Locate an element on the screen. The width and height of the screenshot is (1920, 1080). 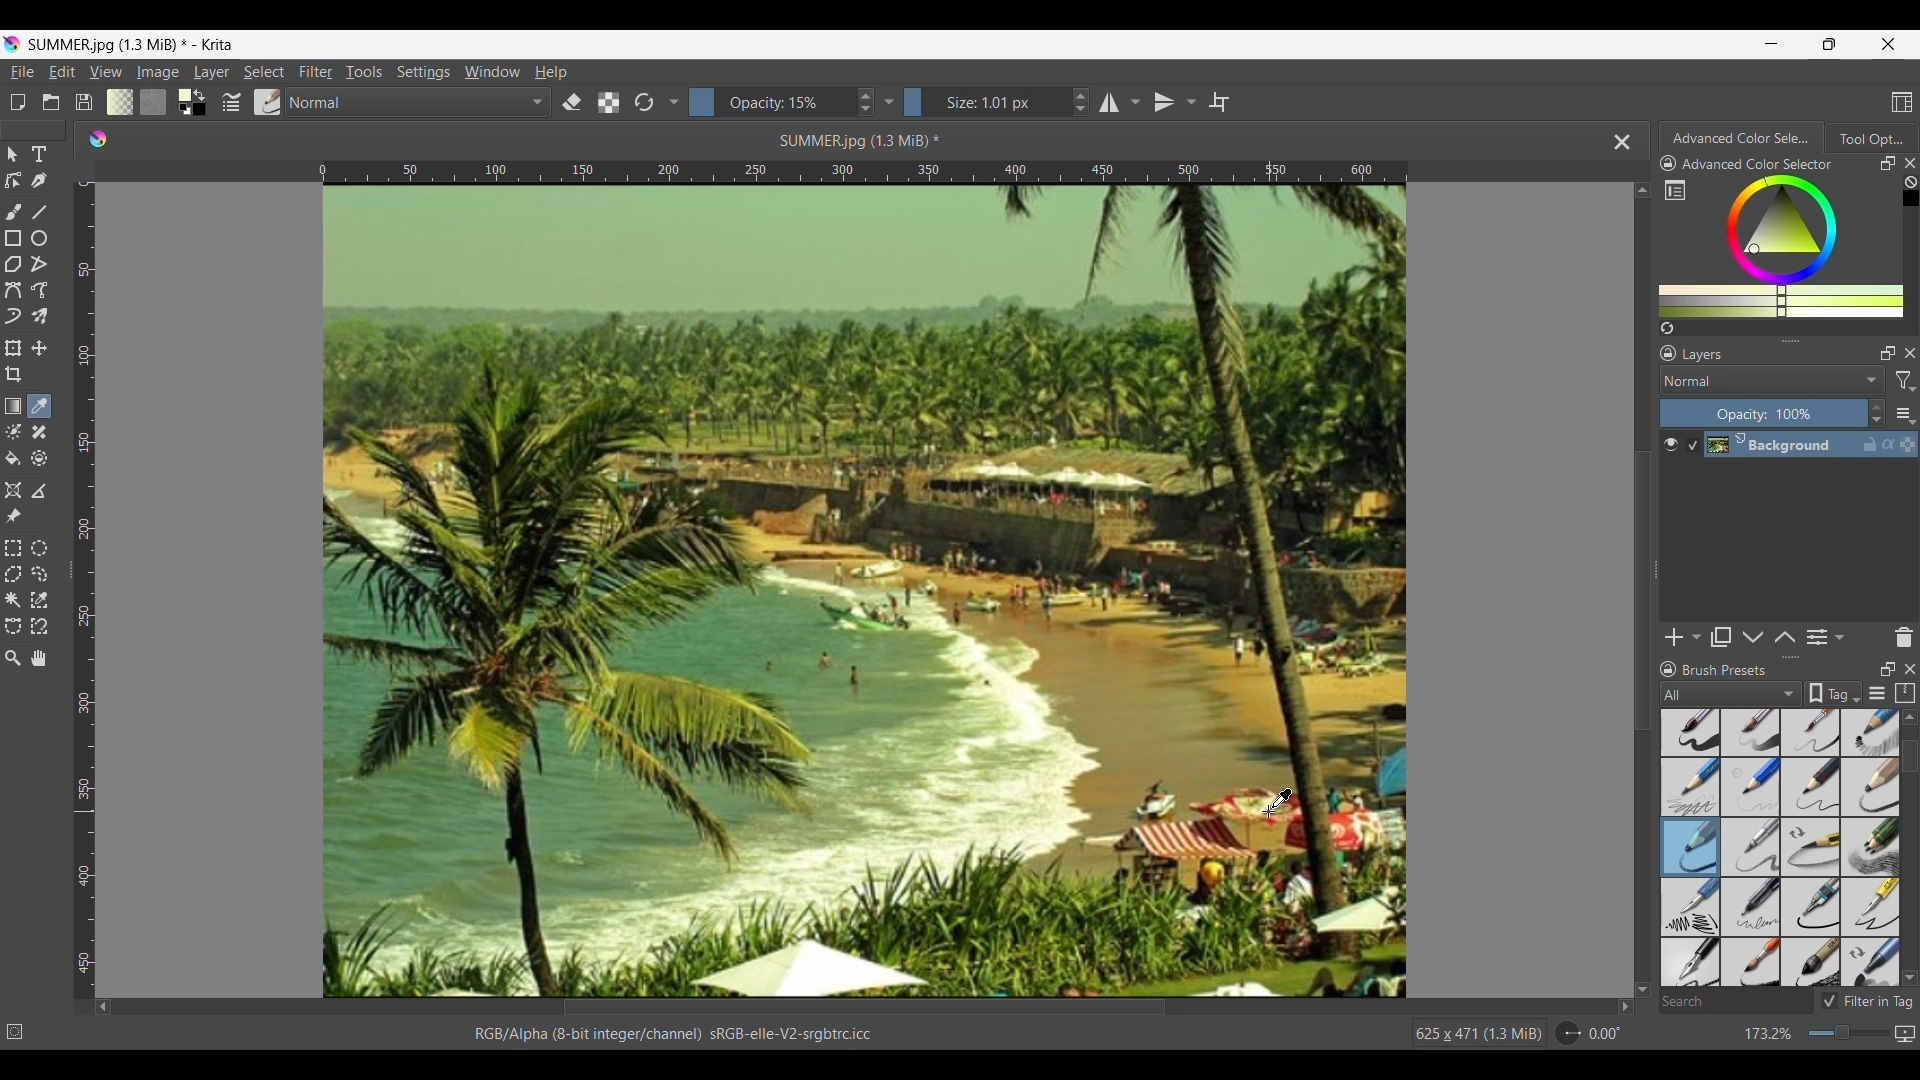
Vertical scale is located at coordinates (88, 586).